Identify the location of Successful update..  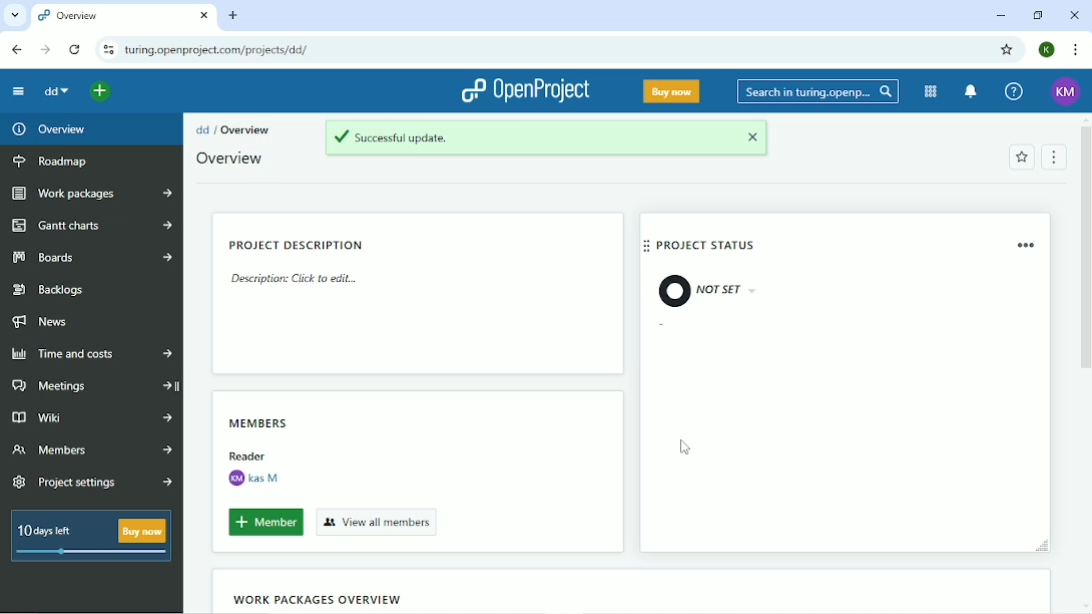
(545, 138).